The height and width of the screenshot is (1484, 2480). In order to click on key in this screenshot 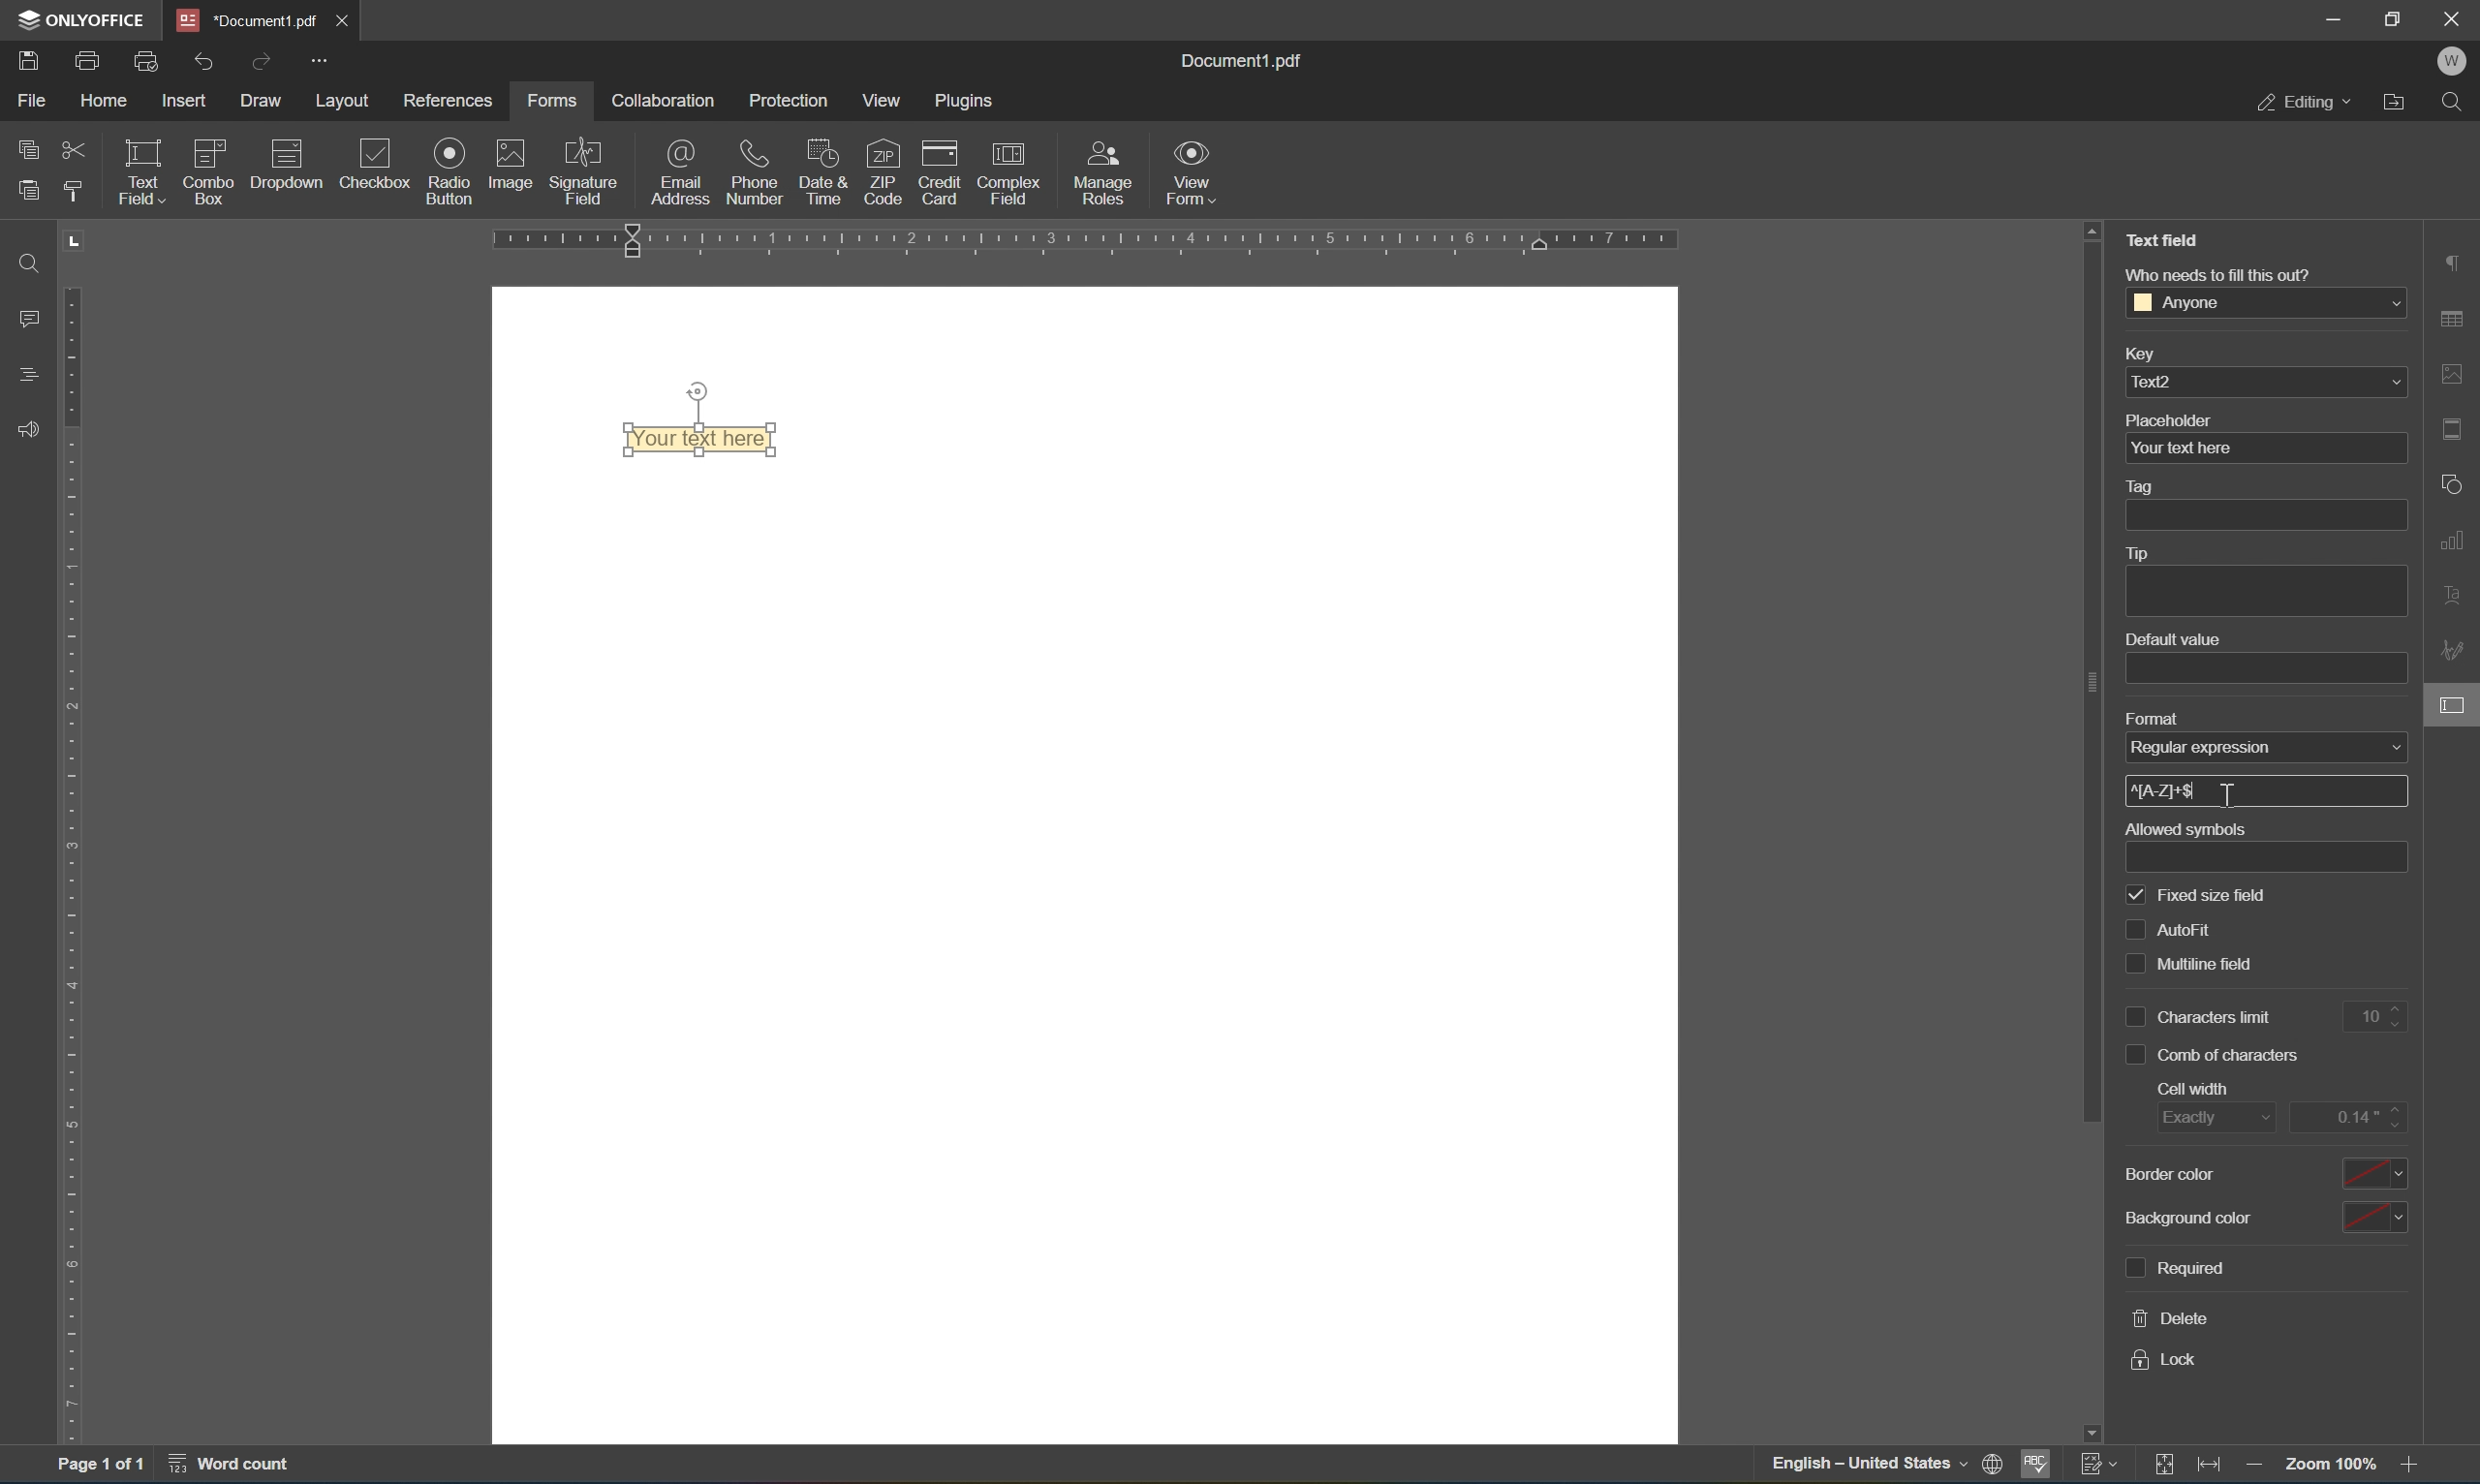, I will do `click(2141, 351)`.